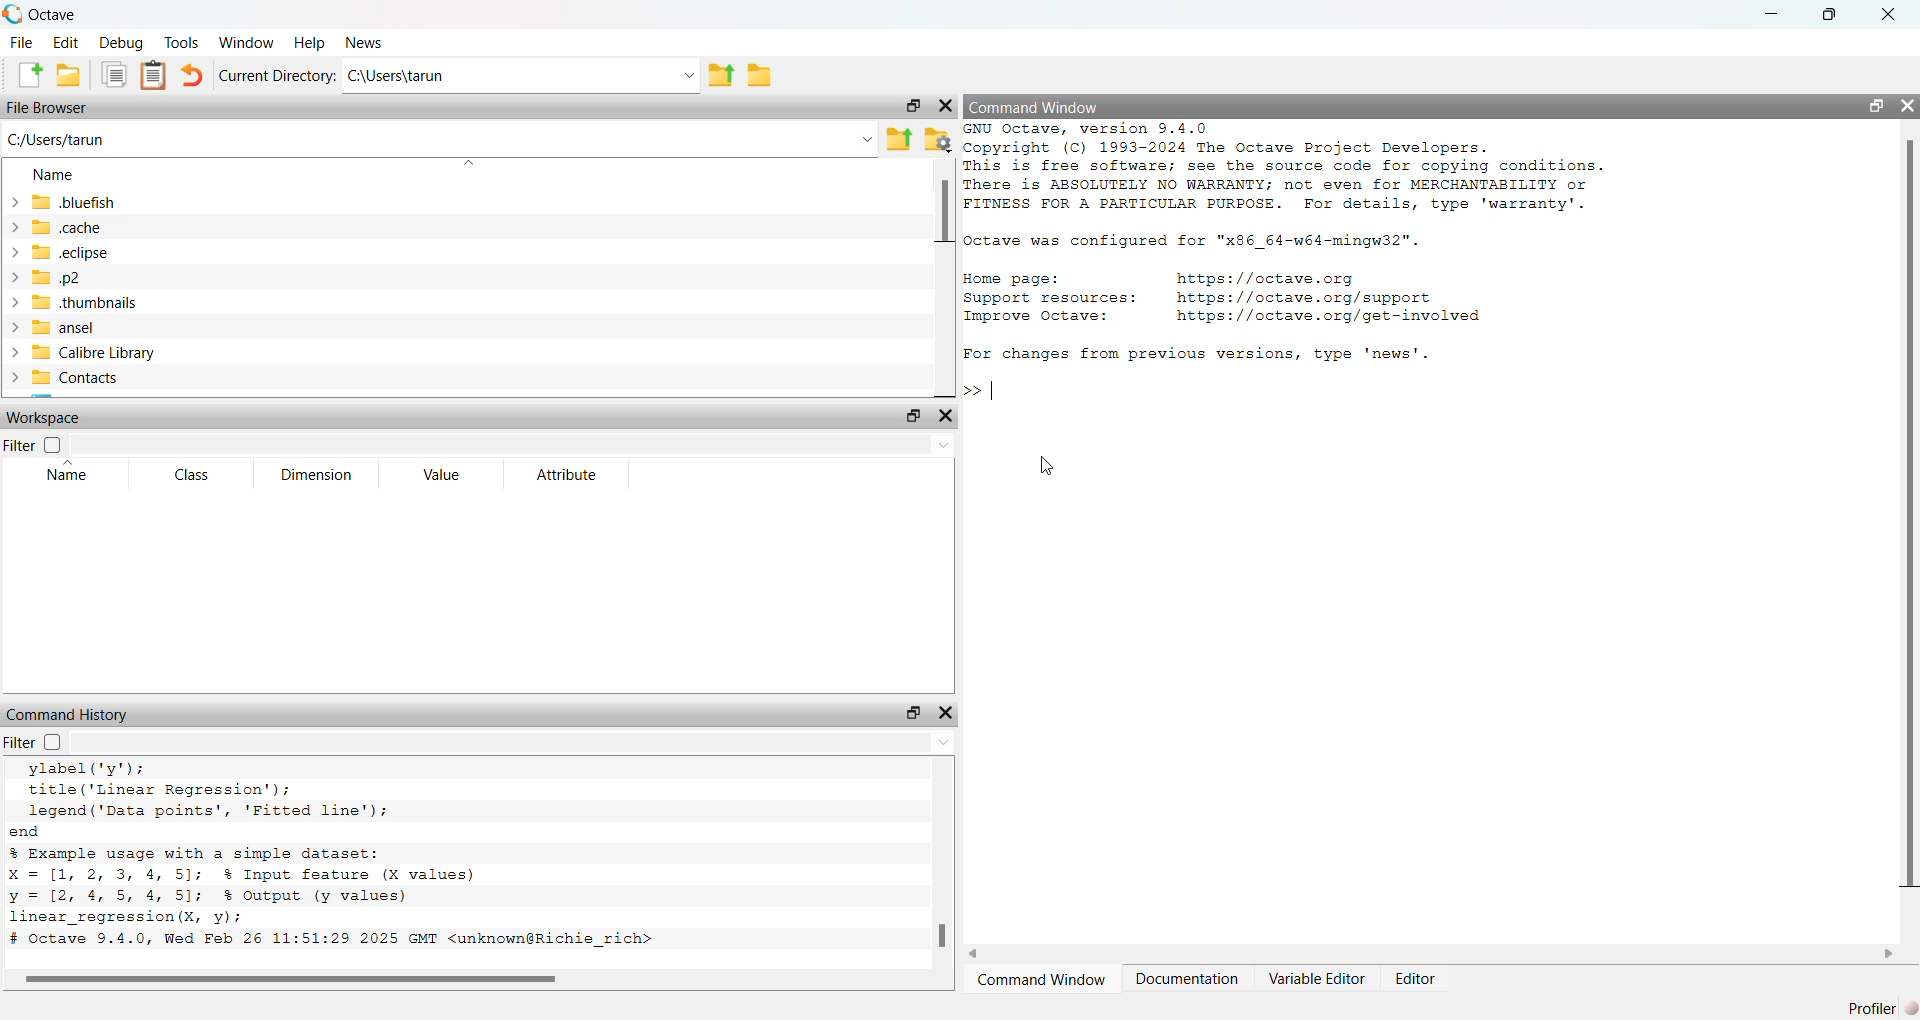 The height and width of the screenshot is (1020, 1920). I want to click on news, so click(364, 44).